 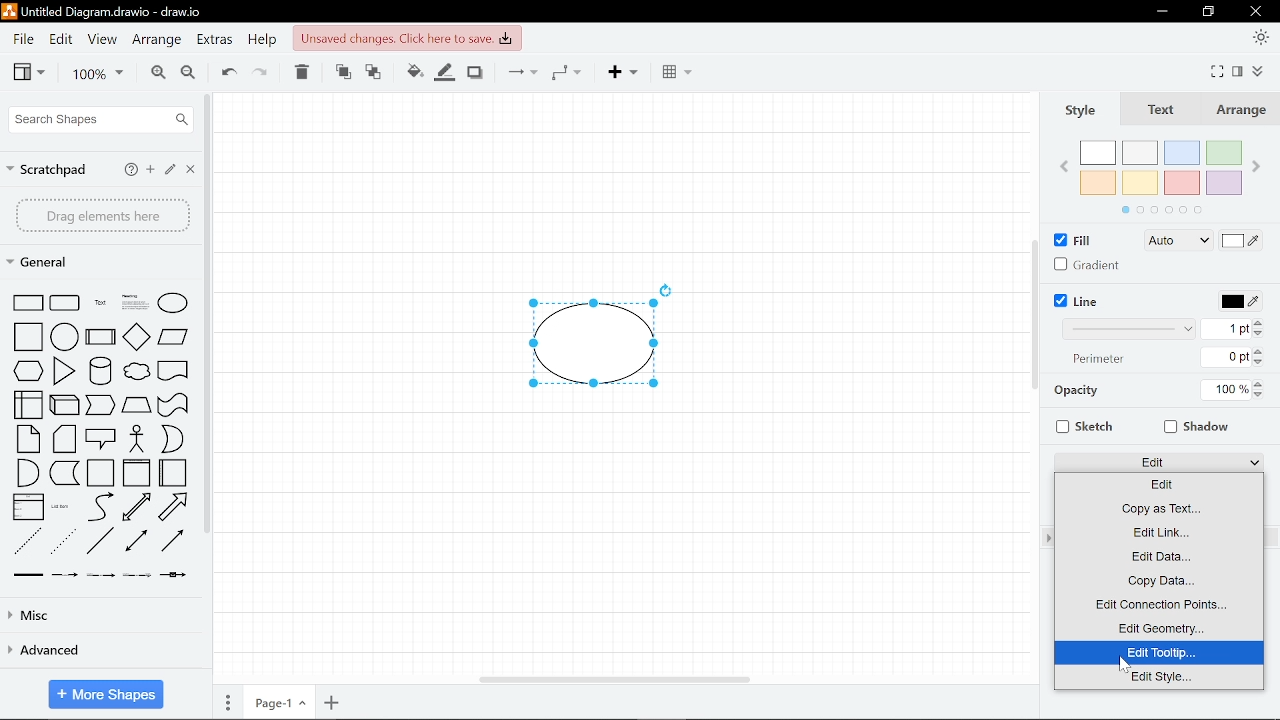 What do you see at coordinates (98, 542) in the screenshot?
I see `line` at bounding box center [98, 542].